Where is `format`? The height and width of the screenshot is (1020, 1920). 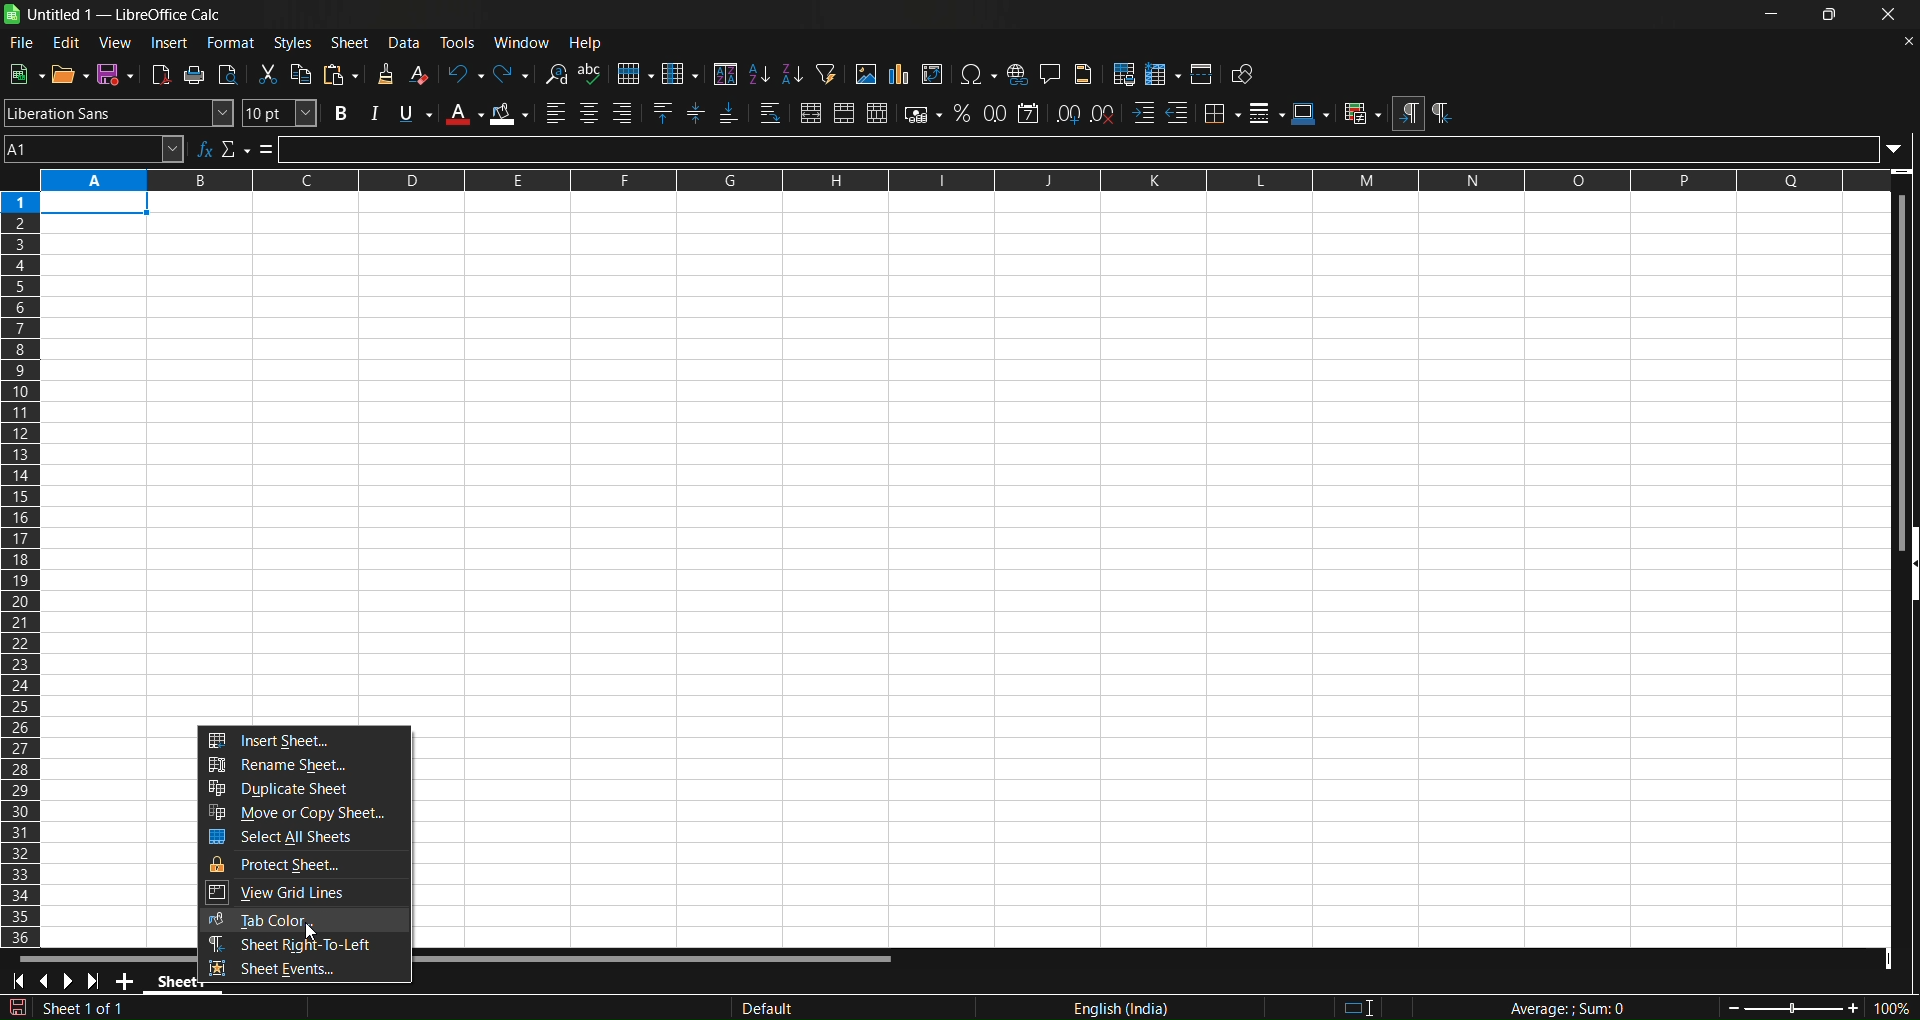 format is located at coordinates (231, 42).